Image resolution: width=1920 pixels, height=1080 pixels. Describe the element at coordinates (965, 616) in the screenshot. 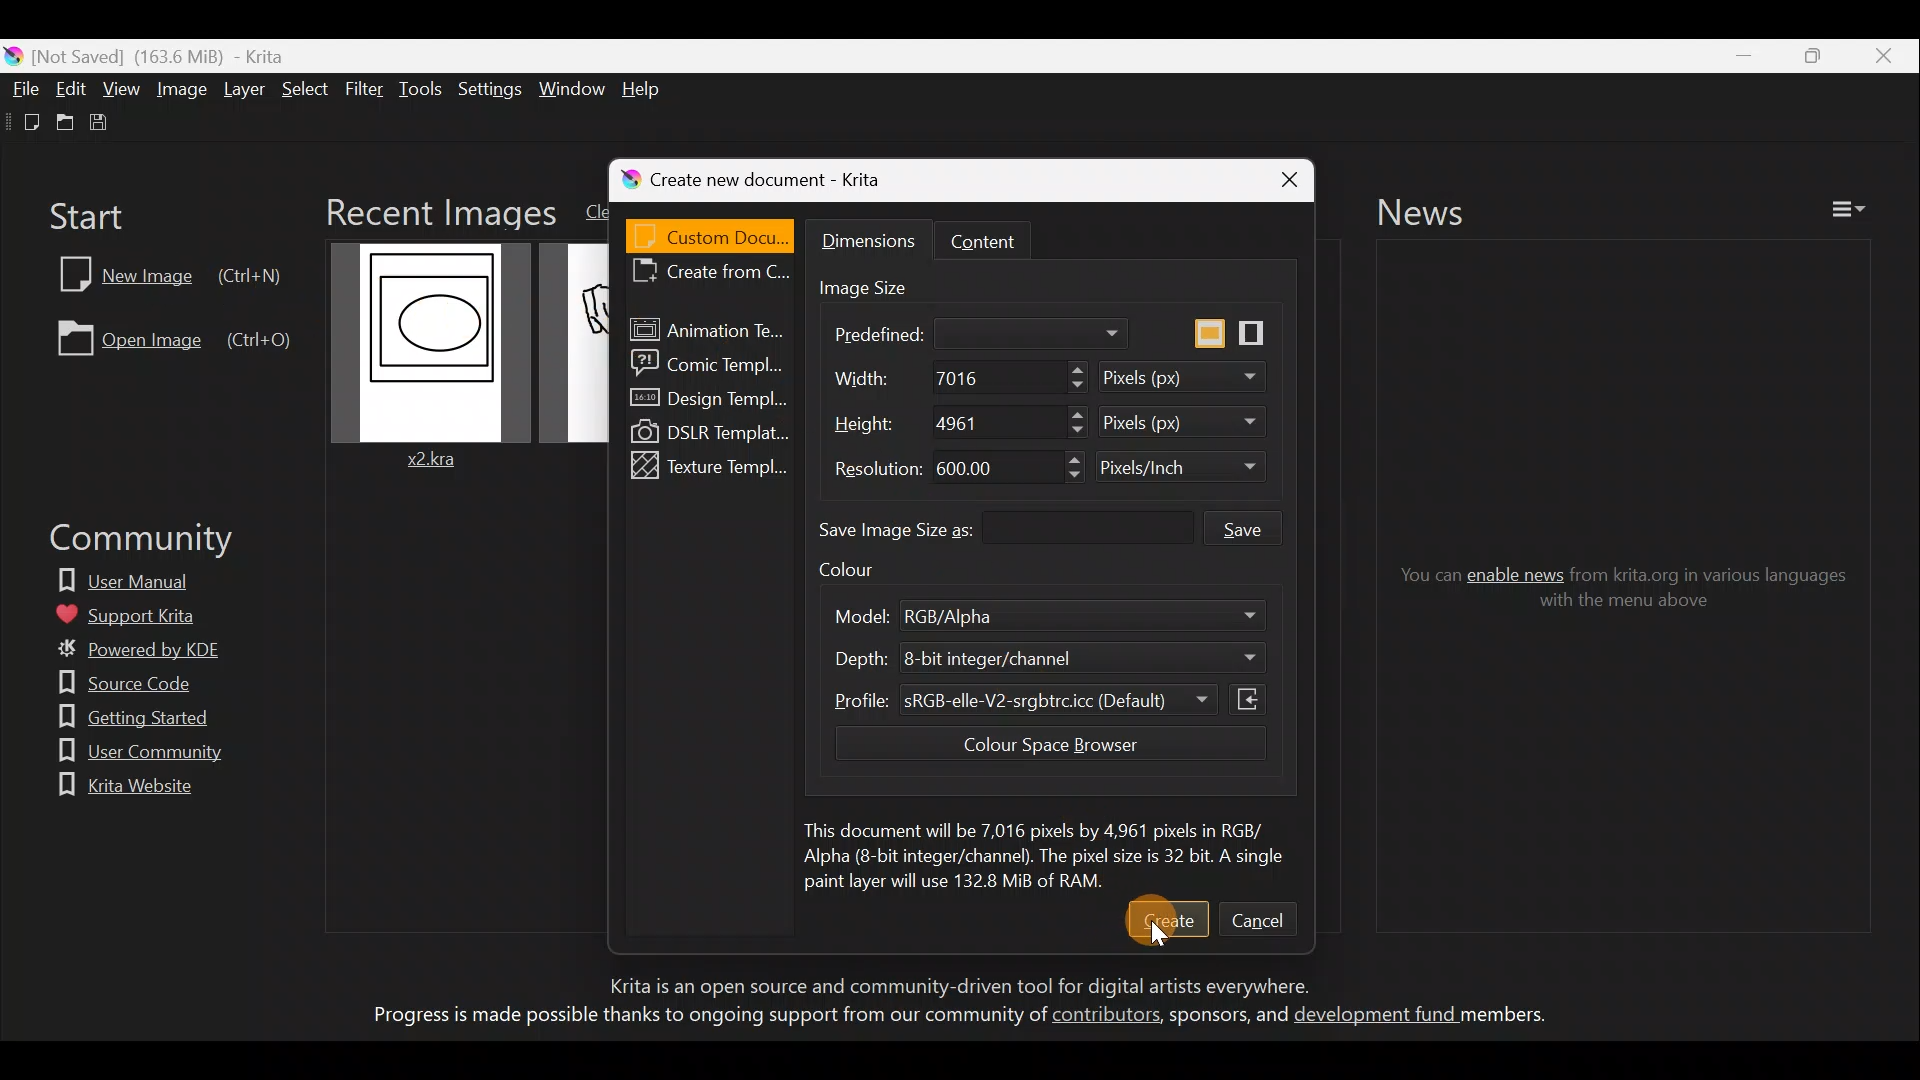

I see `RGB/Alpha` at that location.